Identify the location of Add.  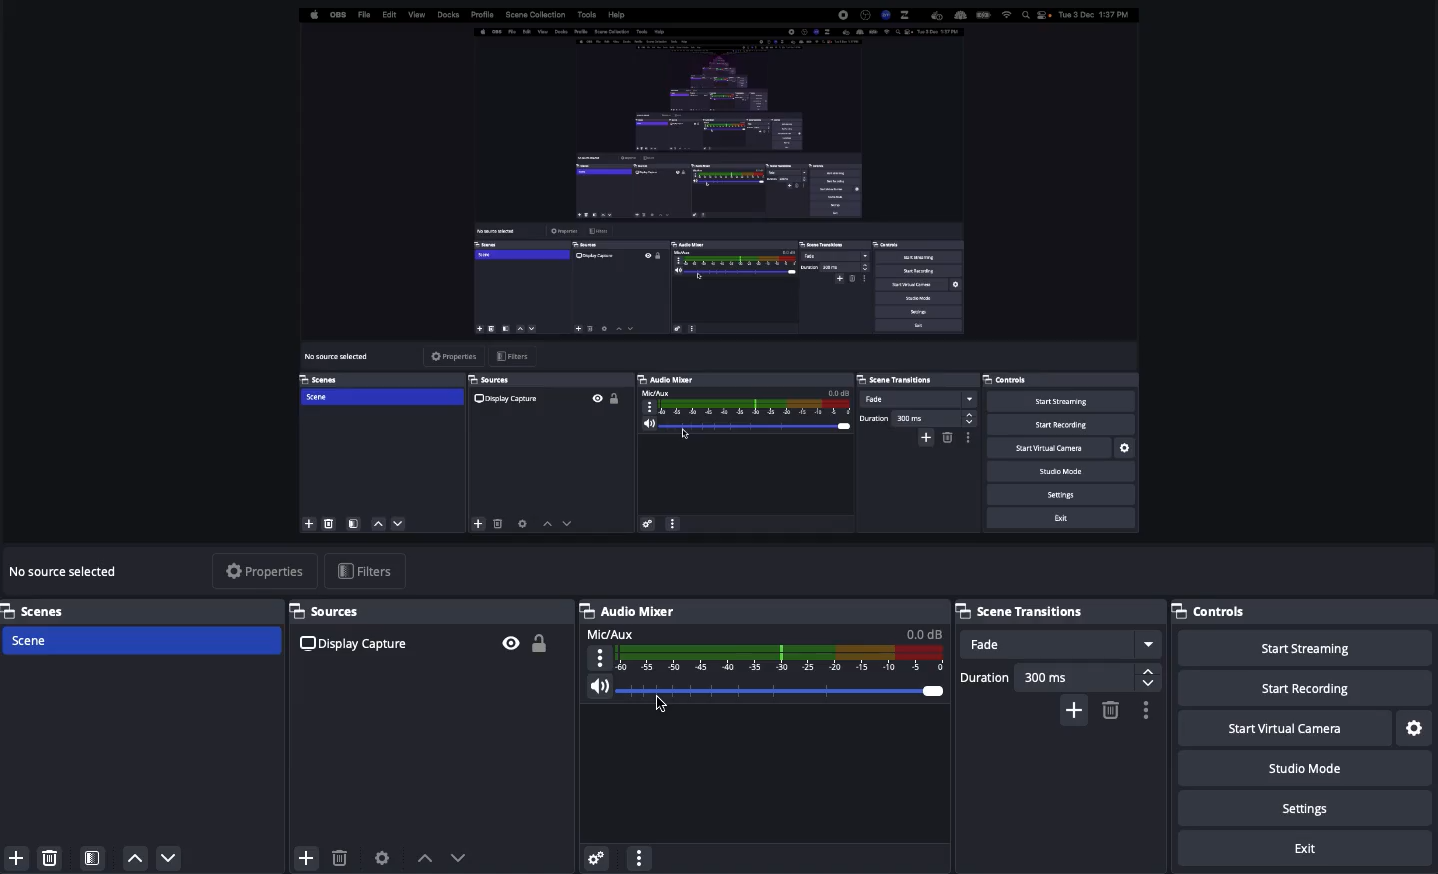
(1074, 708).